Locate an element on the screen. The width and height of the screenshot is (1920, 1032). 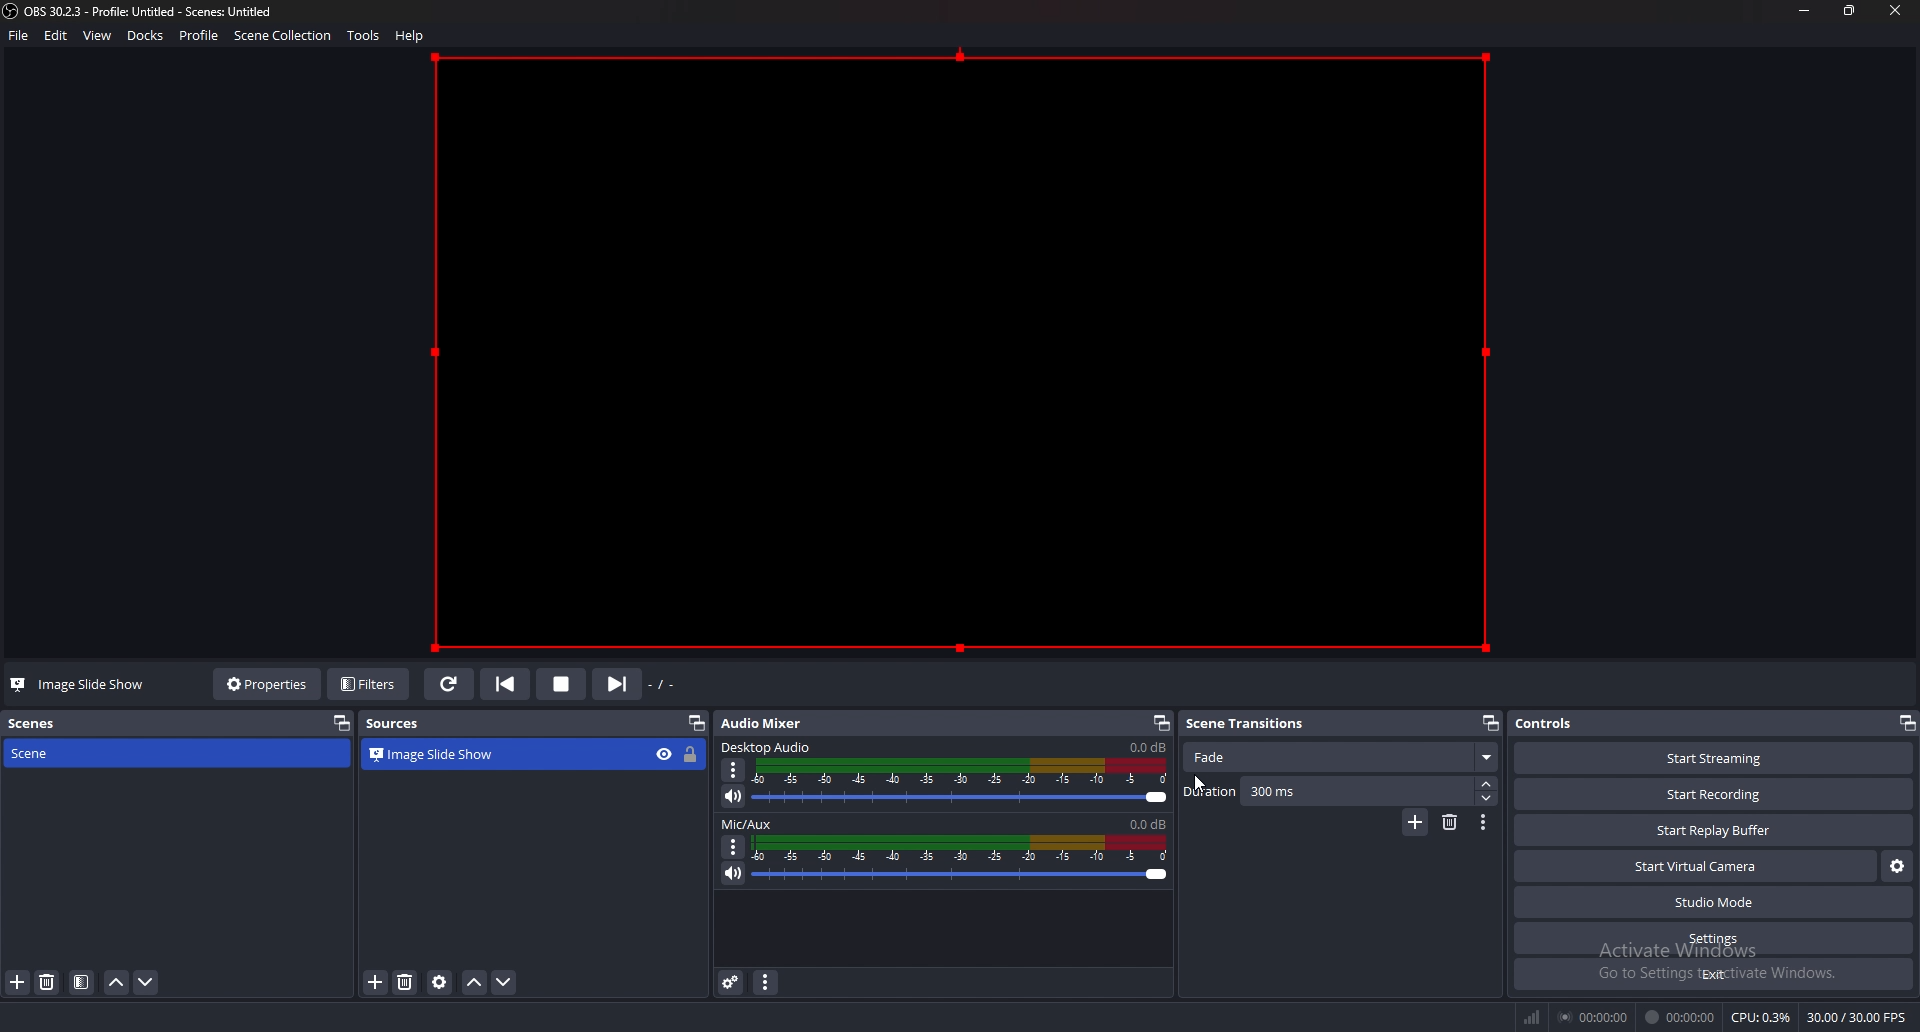
popout is located at coordinates (696, 723).